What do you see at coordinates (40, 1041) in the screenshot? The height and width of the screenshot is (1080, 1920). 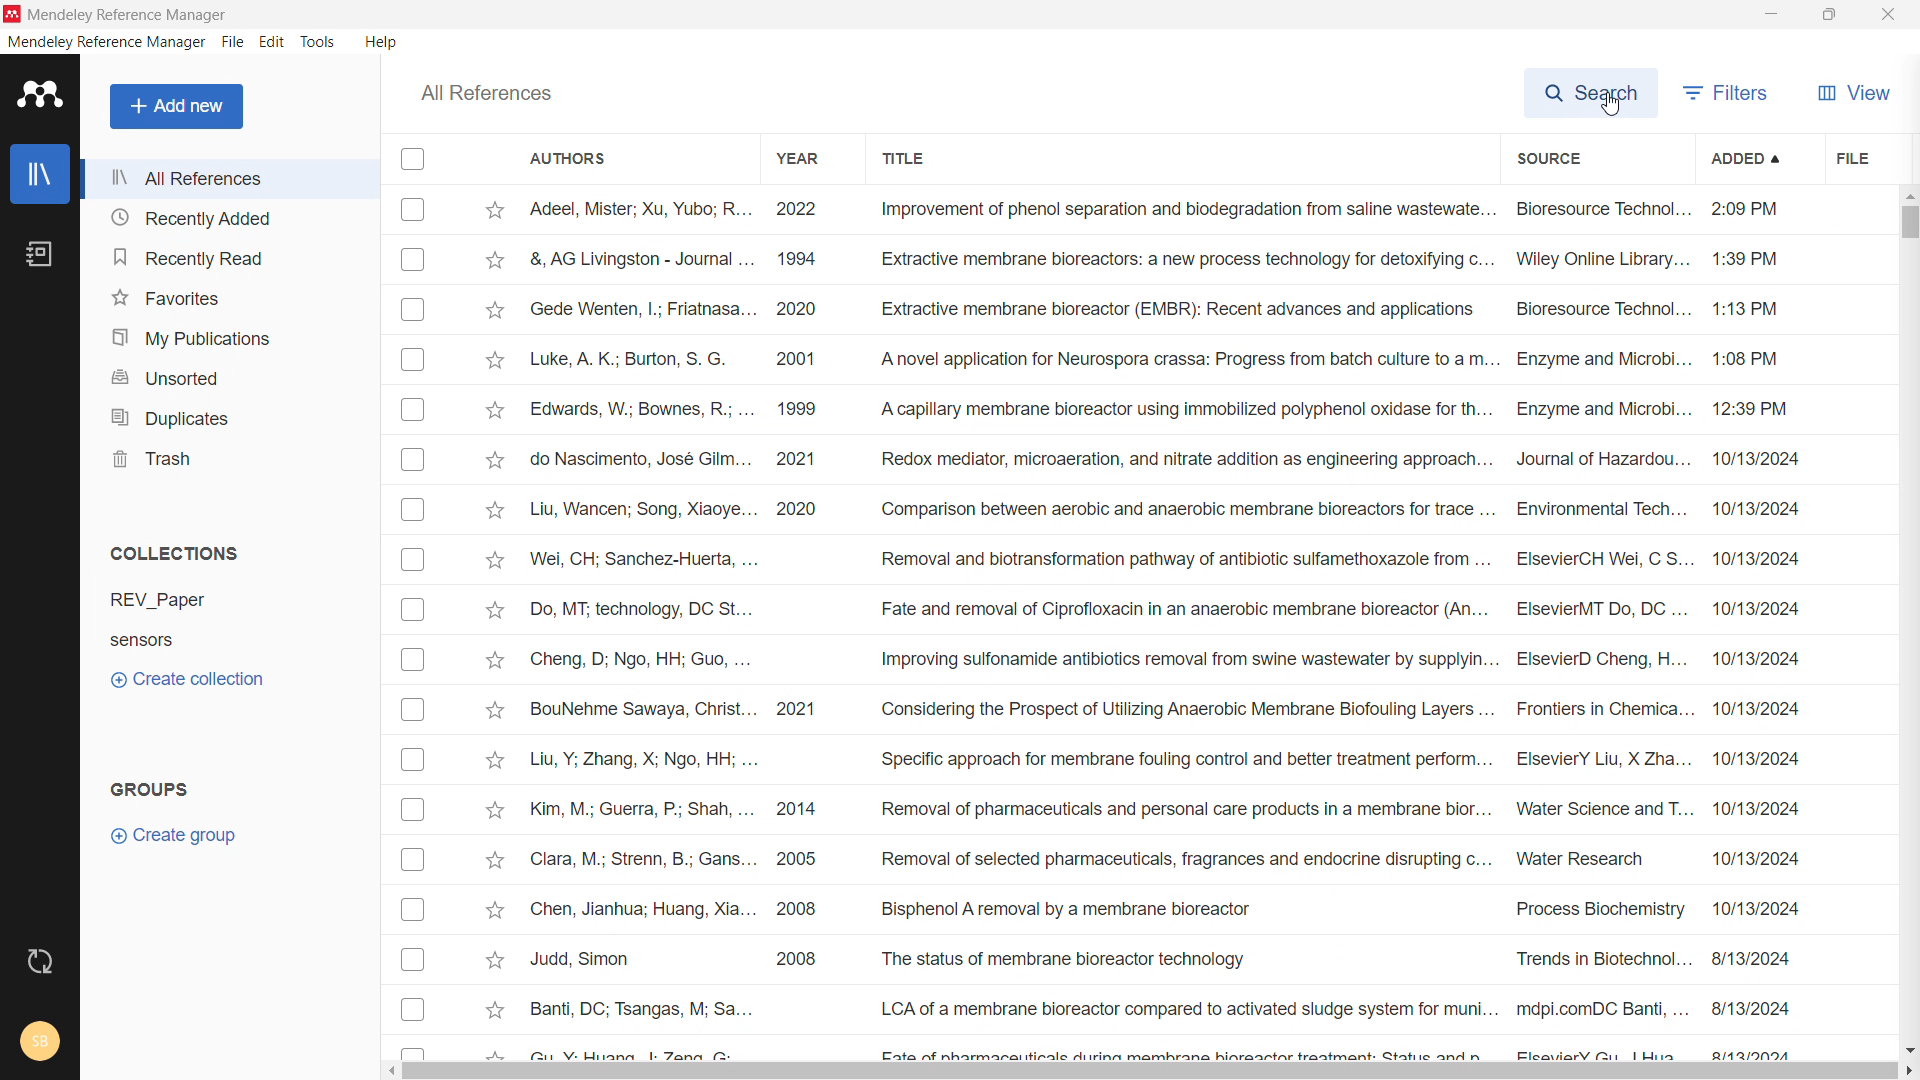 I see `account and help` at bounding box center [40, 1041].